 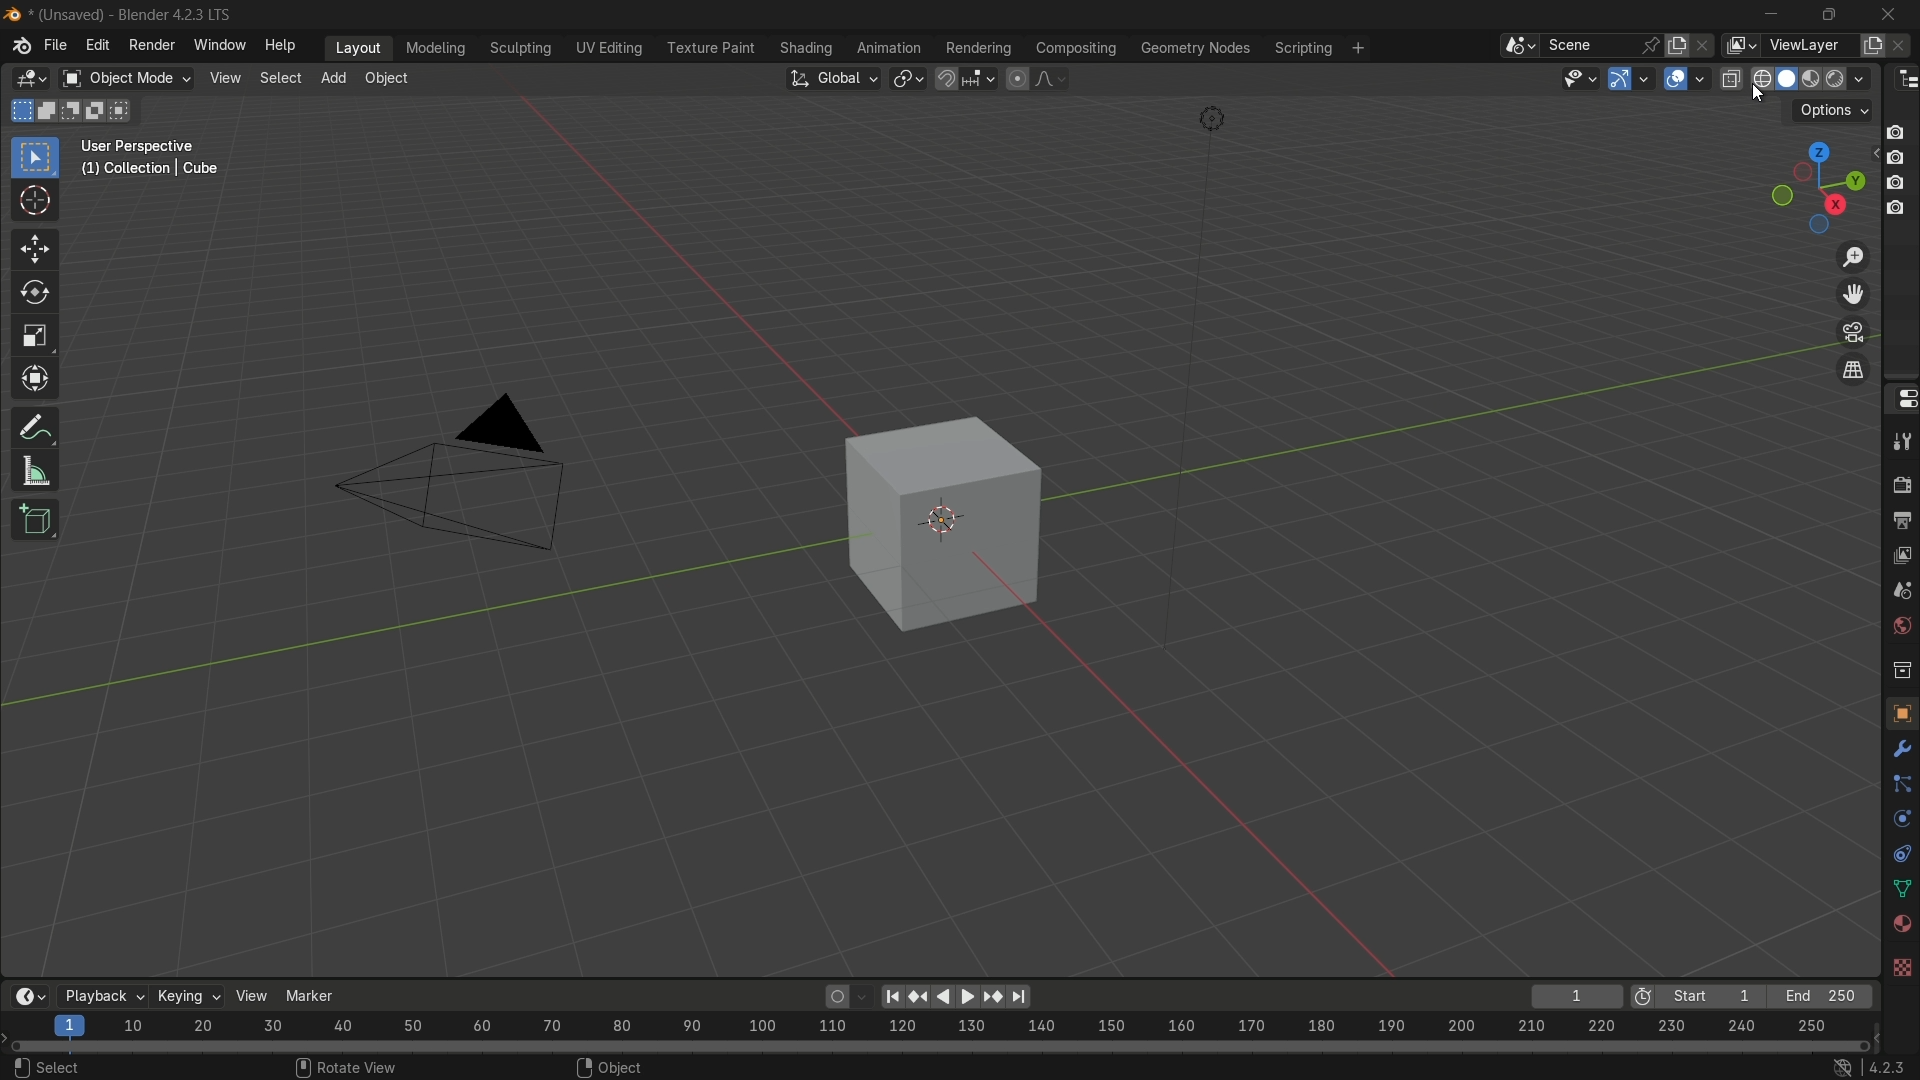 What do you see at coordinates (35, 426) in the screenshot?
I see `annotate` at bounding box center [35, 426].